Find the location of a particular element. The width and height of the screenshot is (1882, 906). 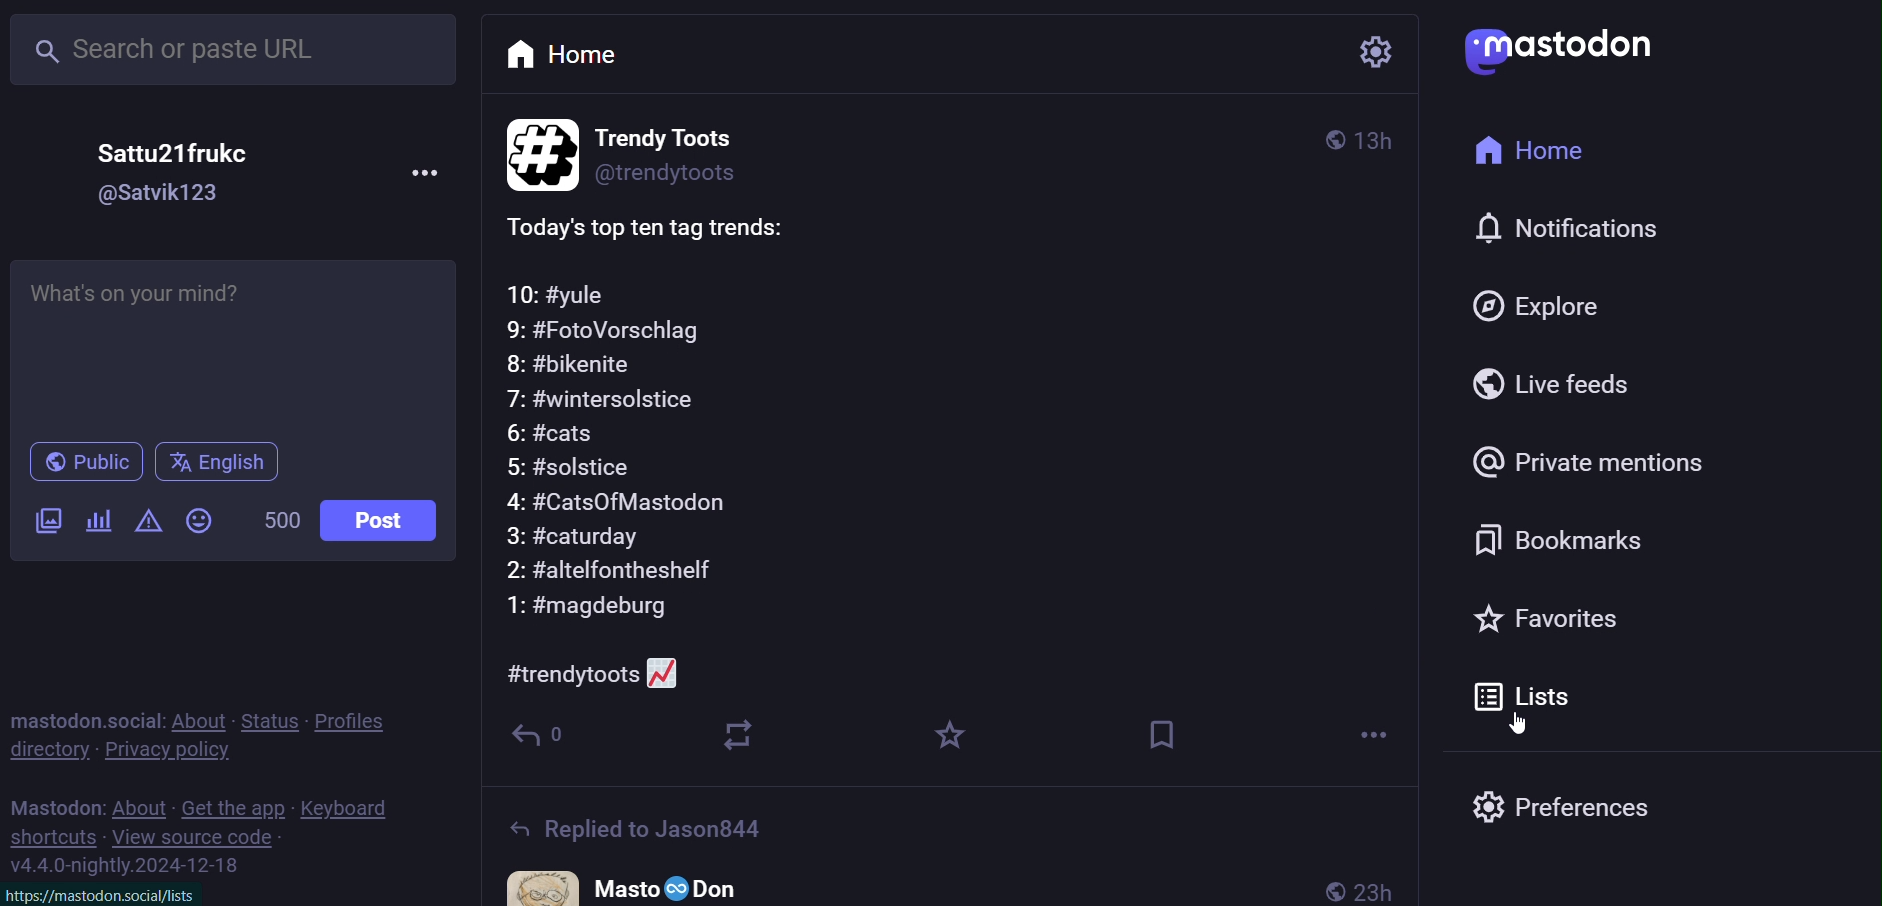

@trendytoots is located at coordinates (672, 171).